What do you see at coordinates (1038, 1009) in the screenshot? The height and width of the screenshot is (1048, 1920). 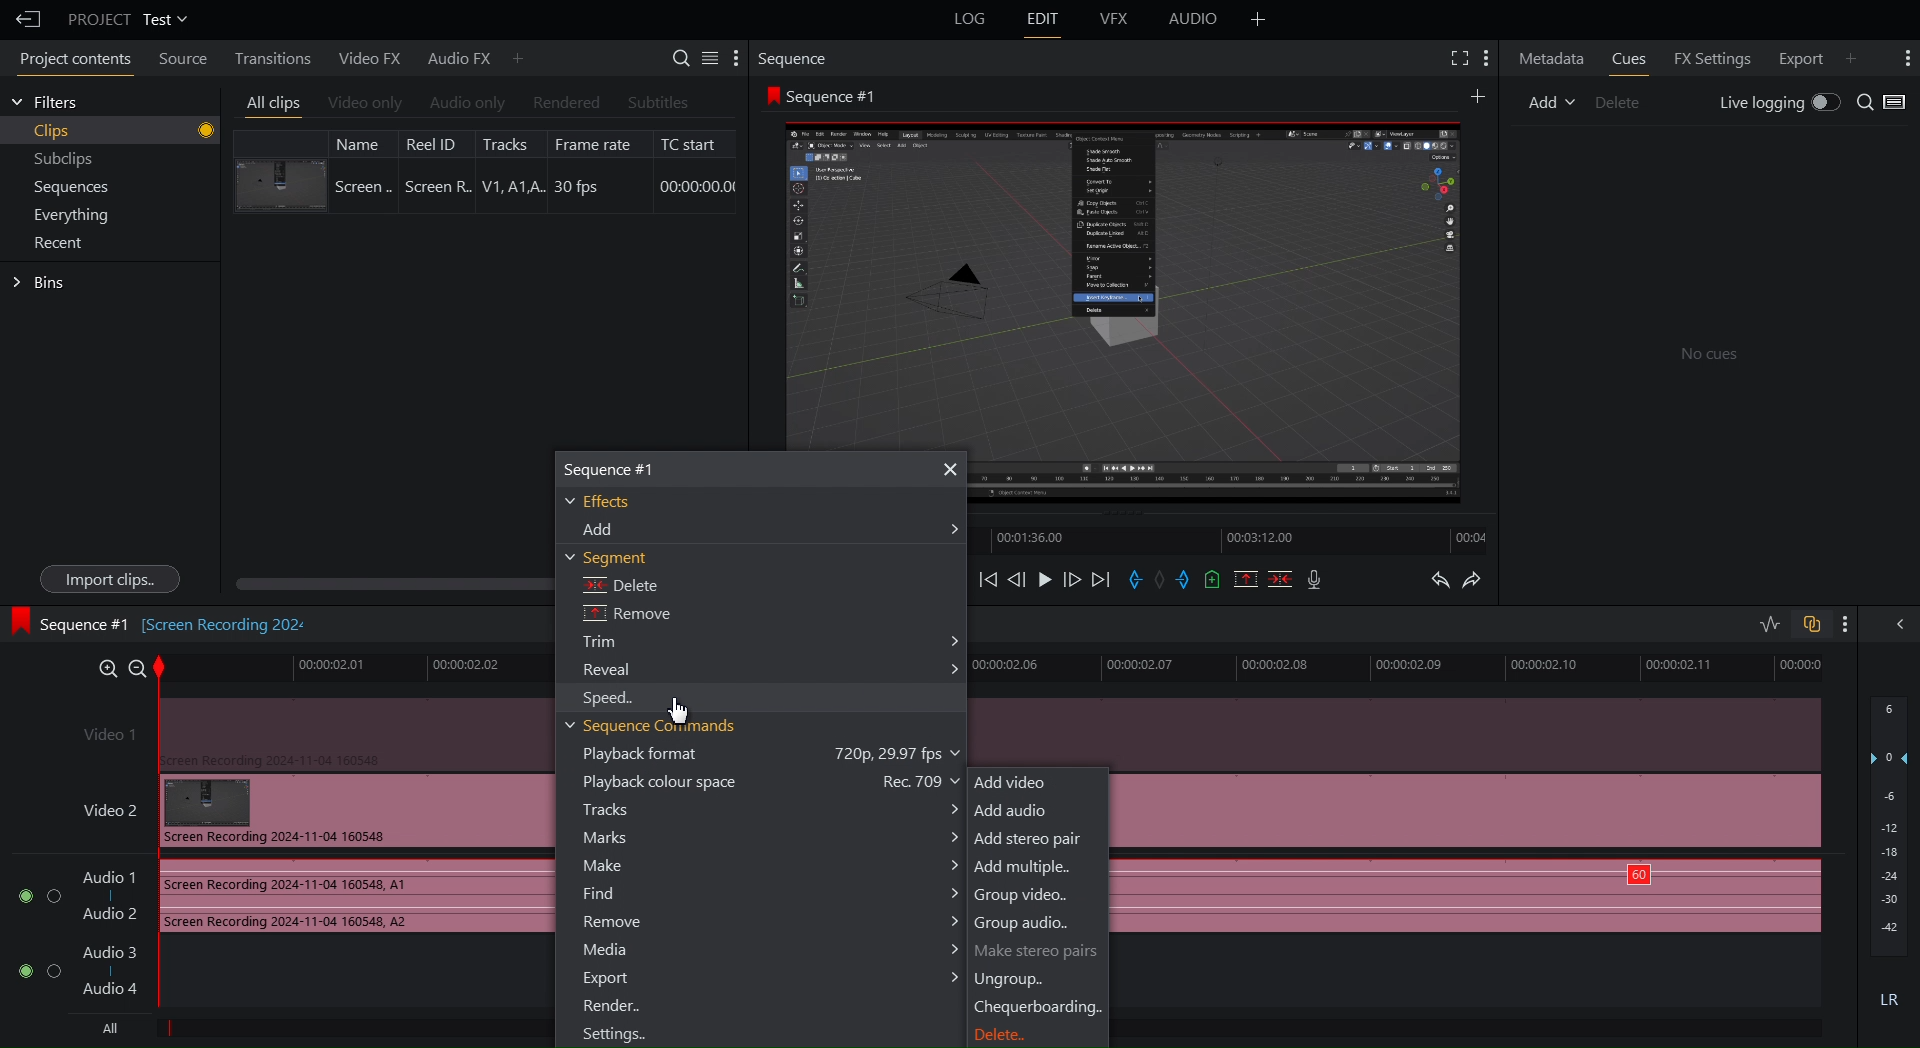 I see `Chequerboarding` at bounding box center [1038, 1009].